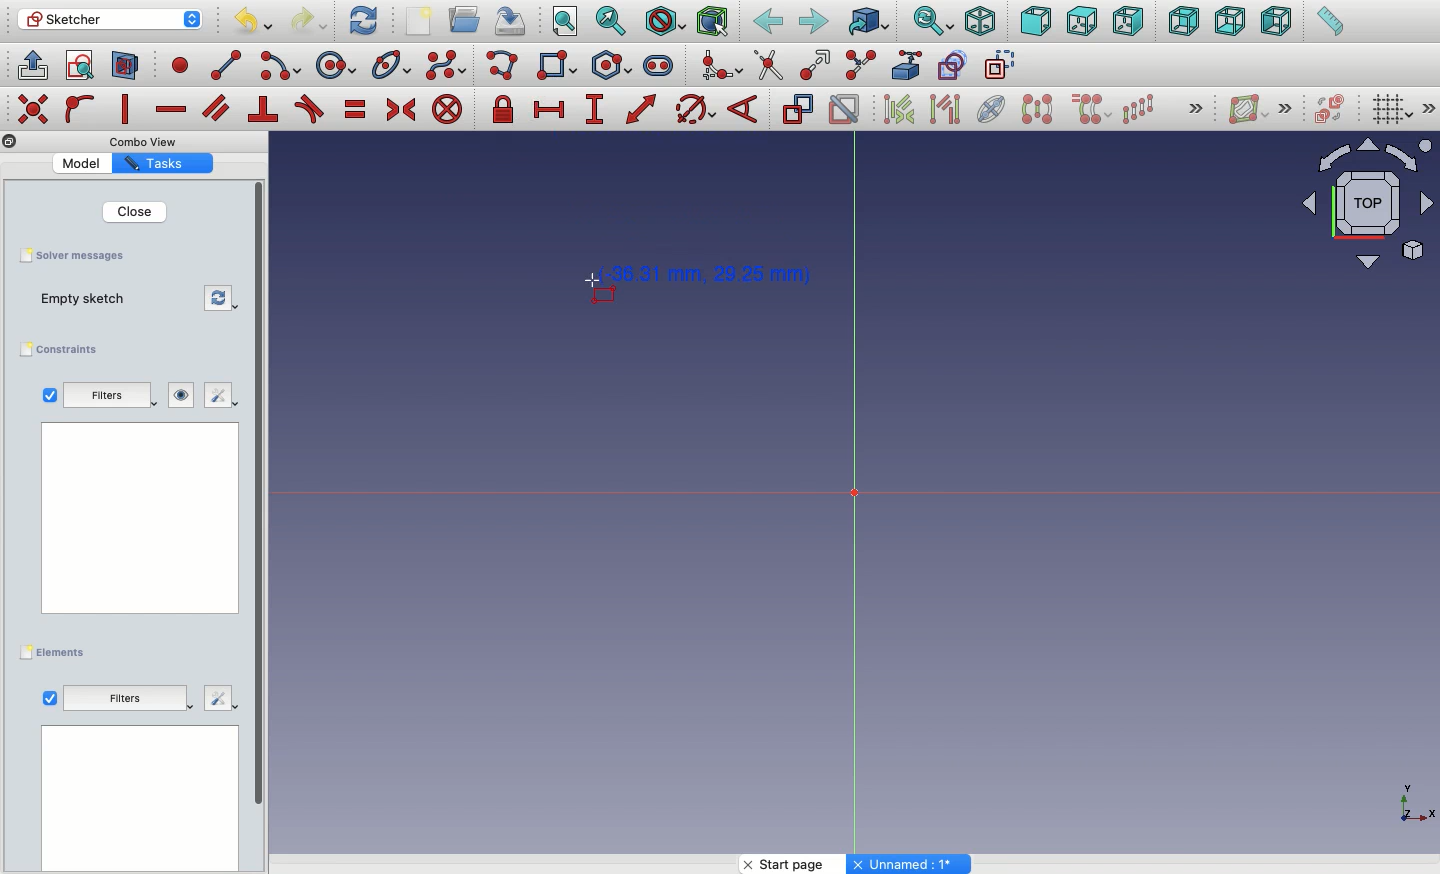 Image resolution: width=1440 pixels, height=874 pixels. Describe the element at coordinates (1001, 64) in the screenshot. I see `Toggle construction geometry` at that location.